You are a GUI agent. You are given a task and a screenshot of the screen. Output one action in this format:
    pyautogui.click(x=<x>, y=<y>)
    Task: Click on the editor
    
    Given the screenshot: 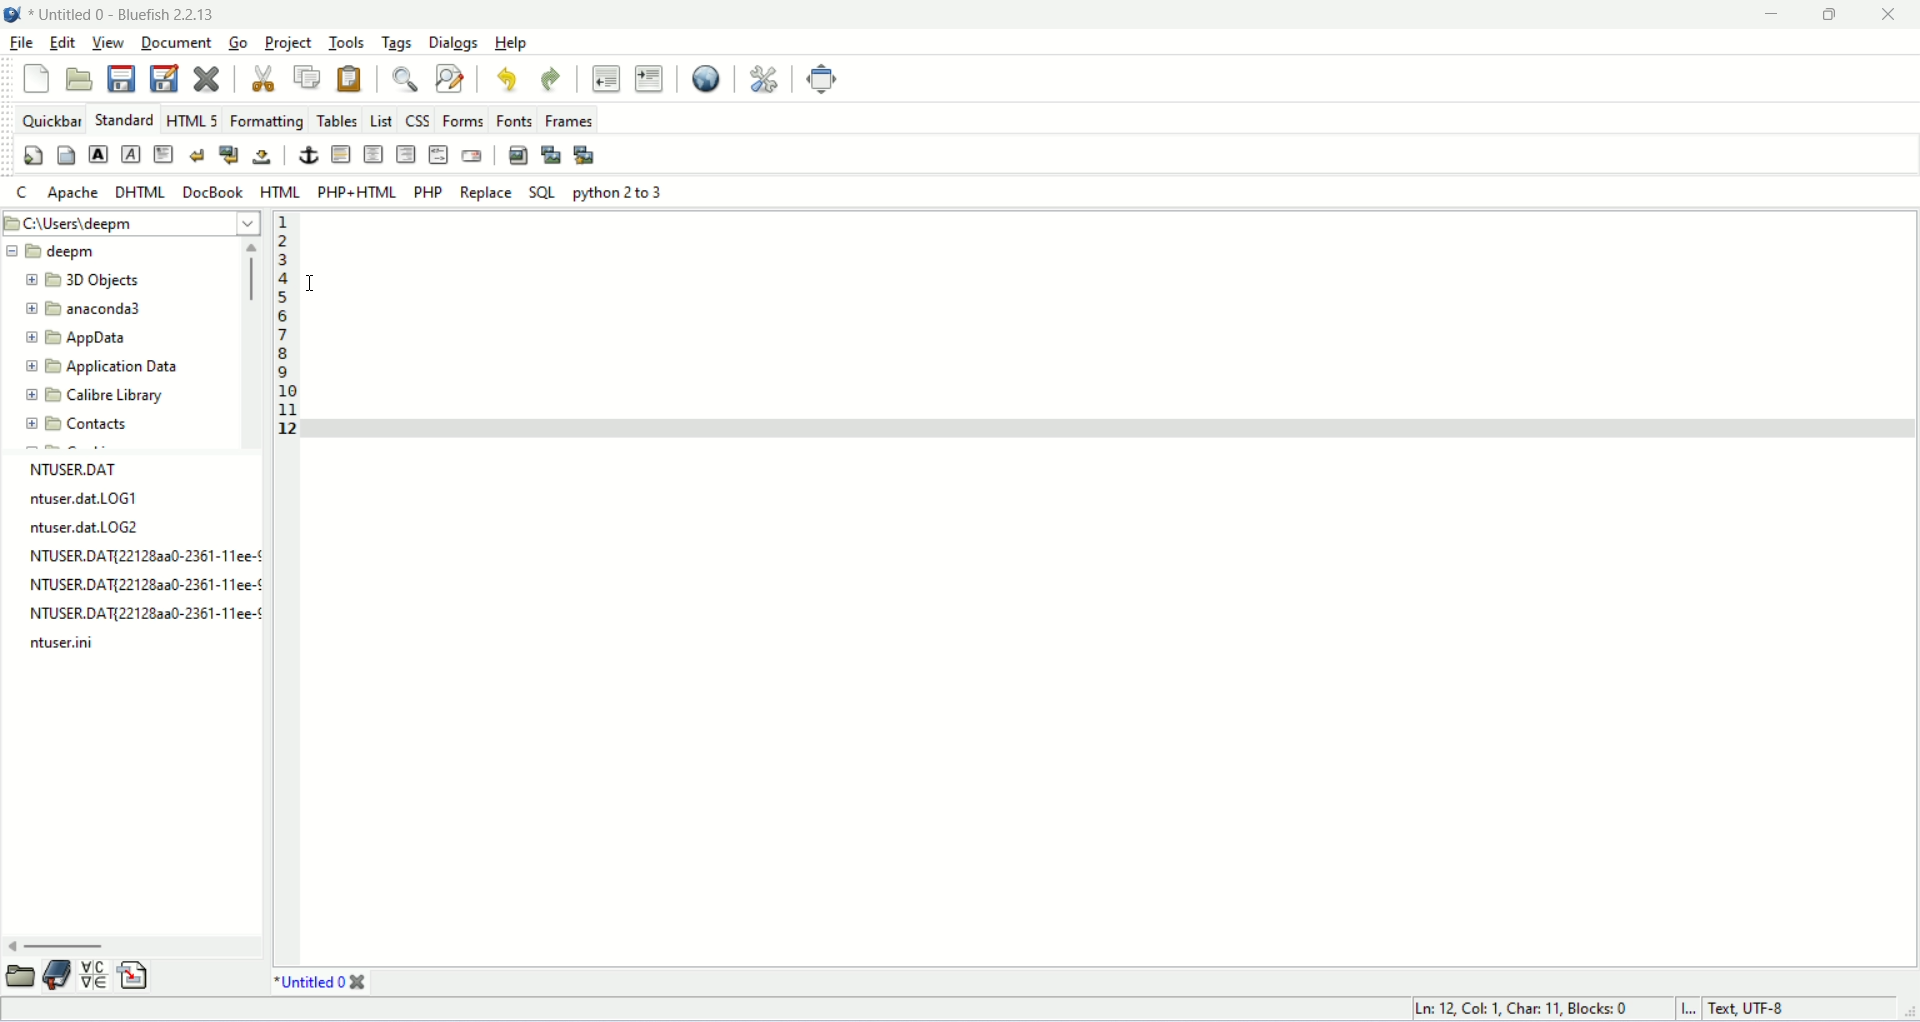 What is the action you would take?
    pyautogui.click(x=1112, y=589)
    